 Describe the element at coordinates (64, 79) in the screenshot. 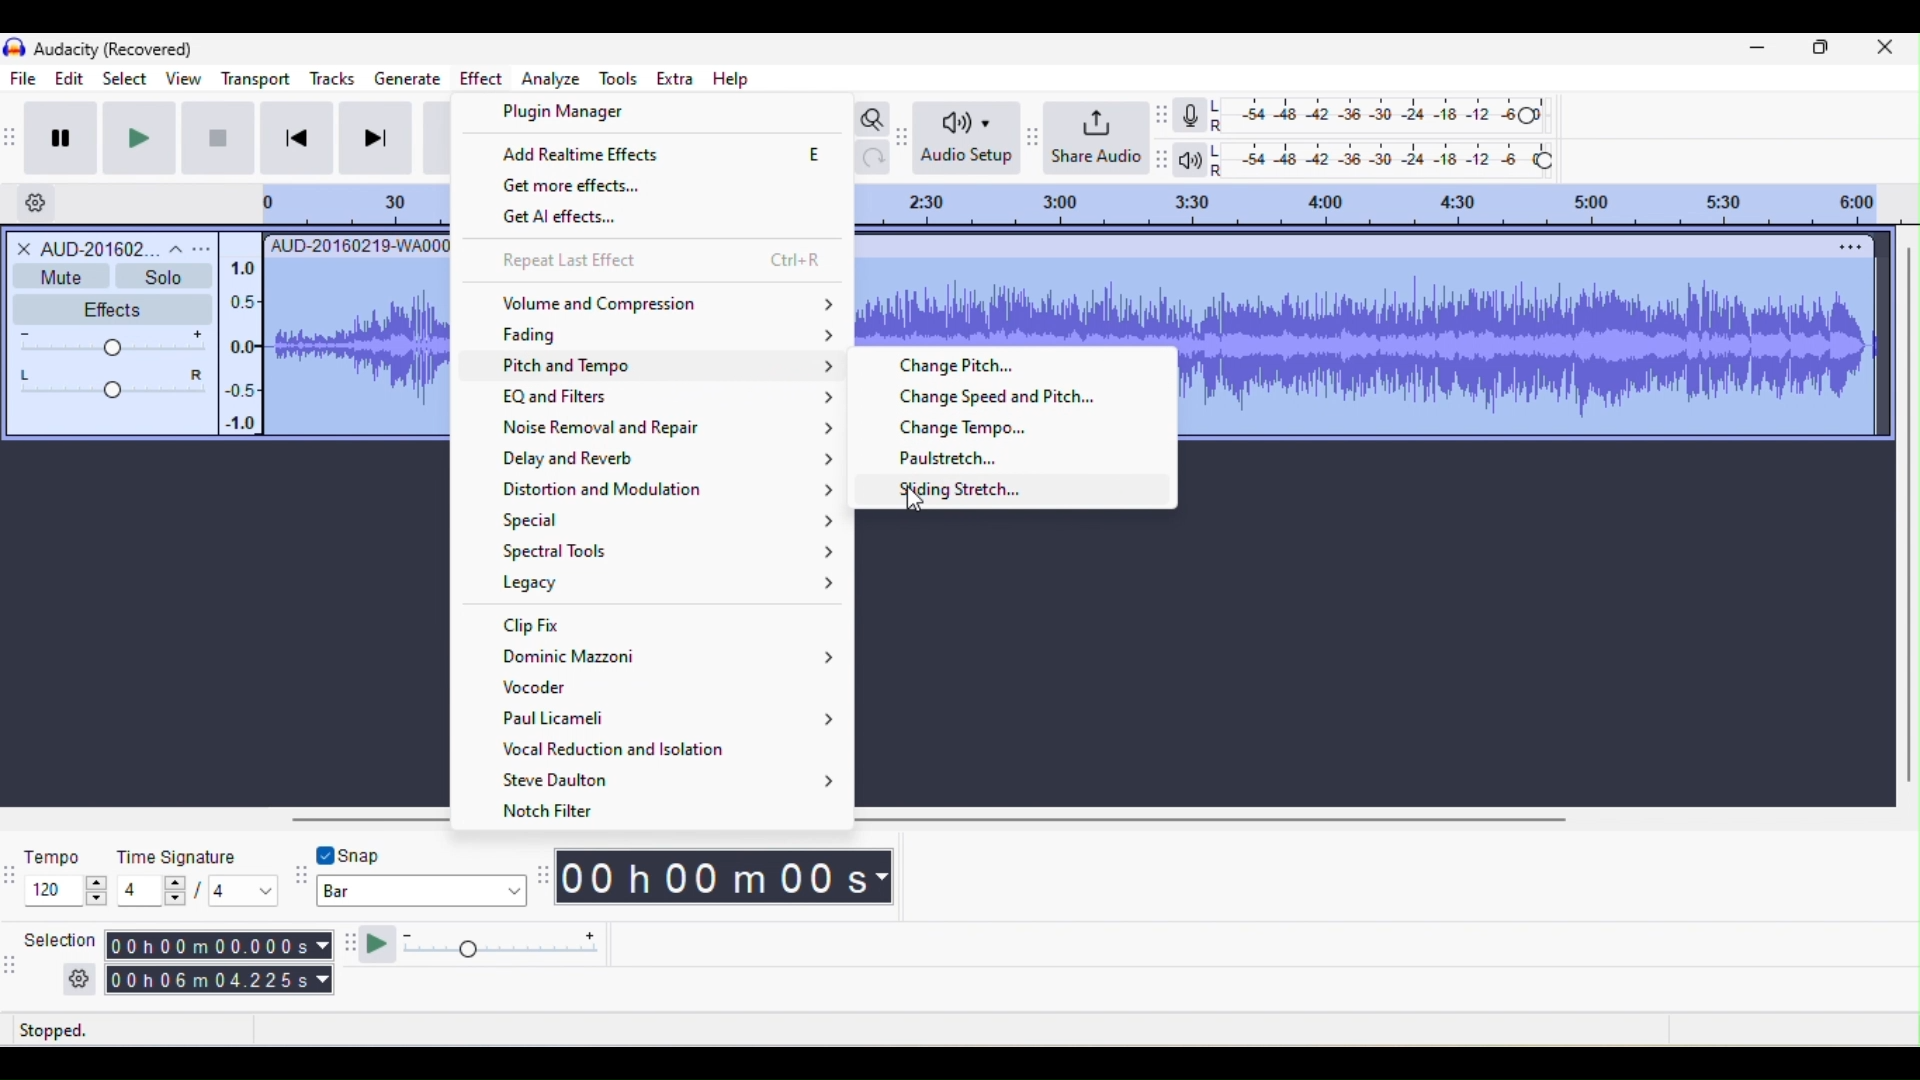

I see `edit` at that location.